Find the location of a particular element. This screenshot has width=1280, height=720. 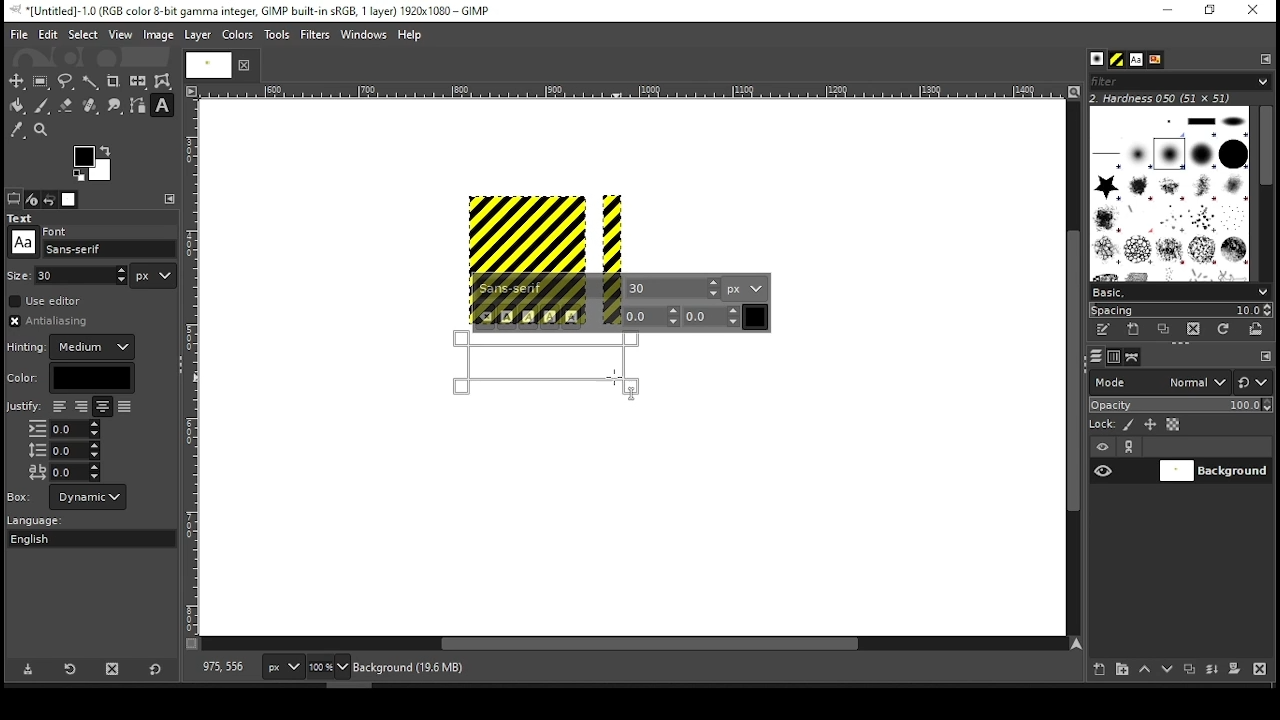

background (28.0mb) is located at coordinates (413, 668).